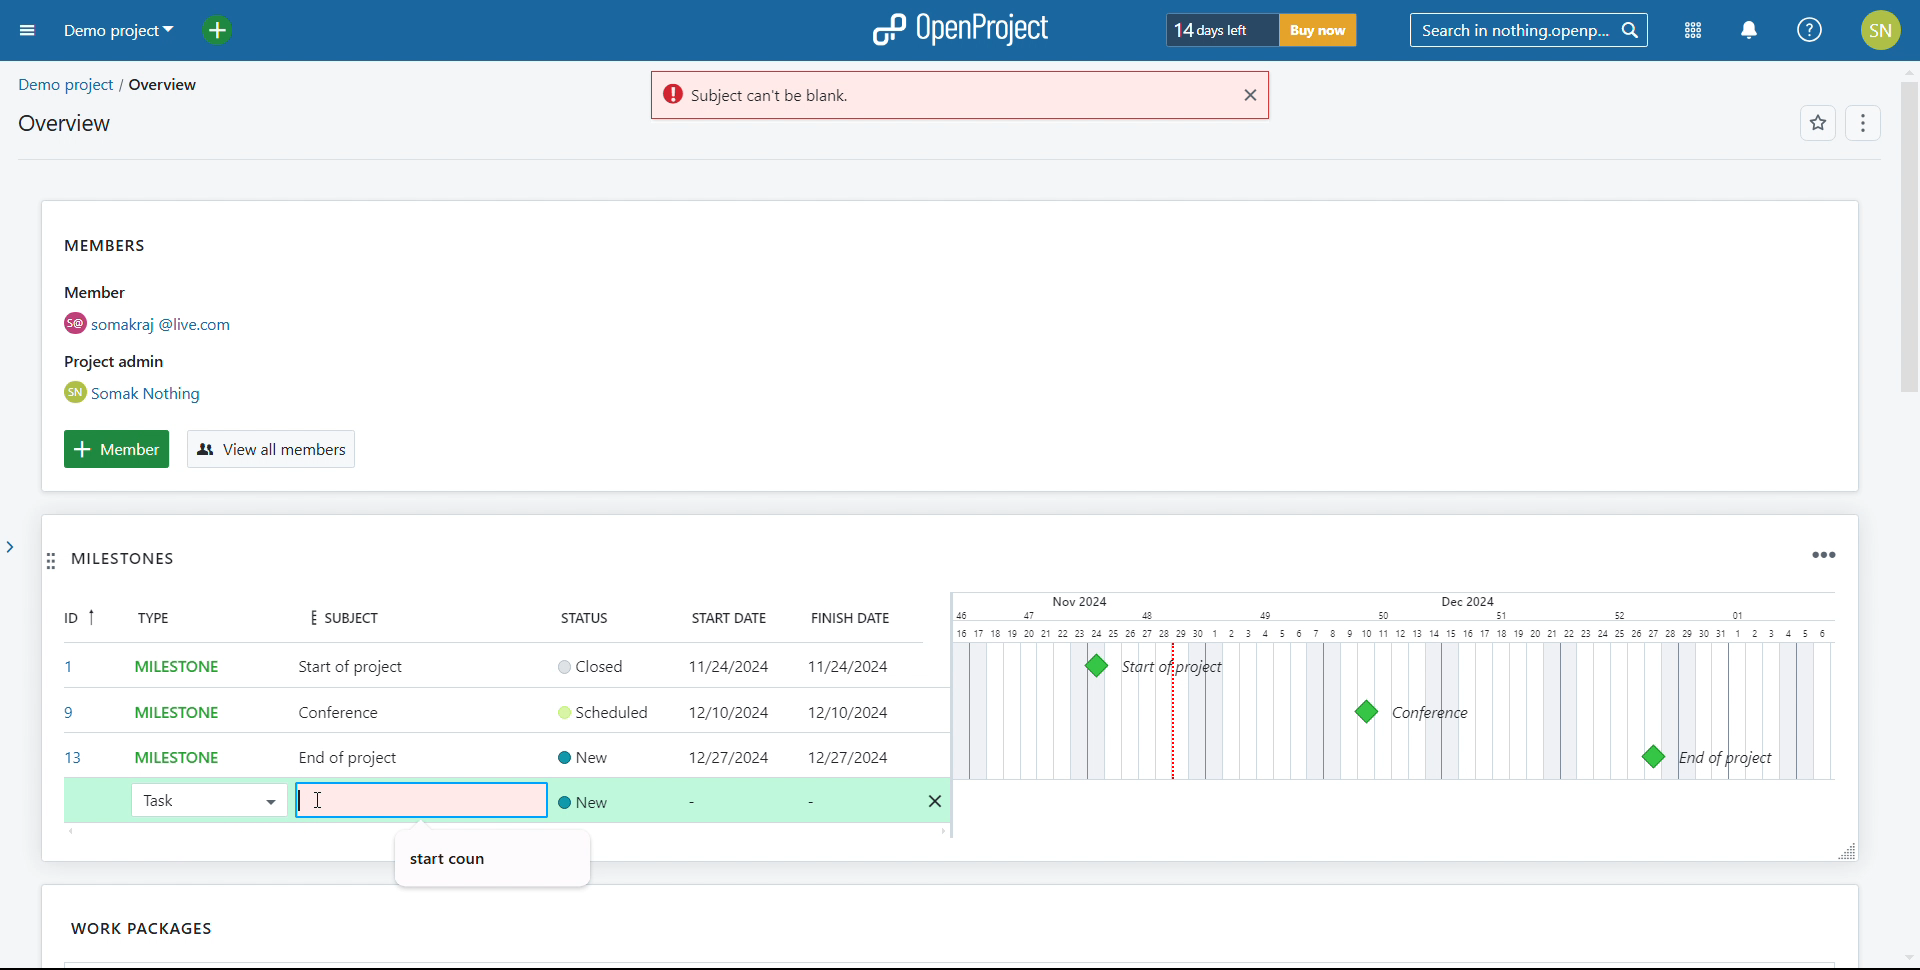 This screenshot has height=970, width=1920. What do you see at coordinates (336, 616) in the screenshot?
I see `subject` at bounding box center [336, 616].